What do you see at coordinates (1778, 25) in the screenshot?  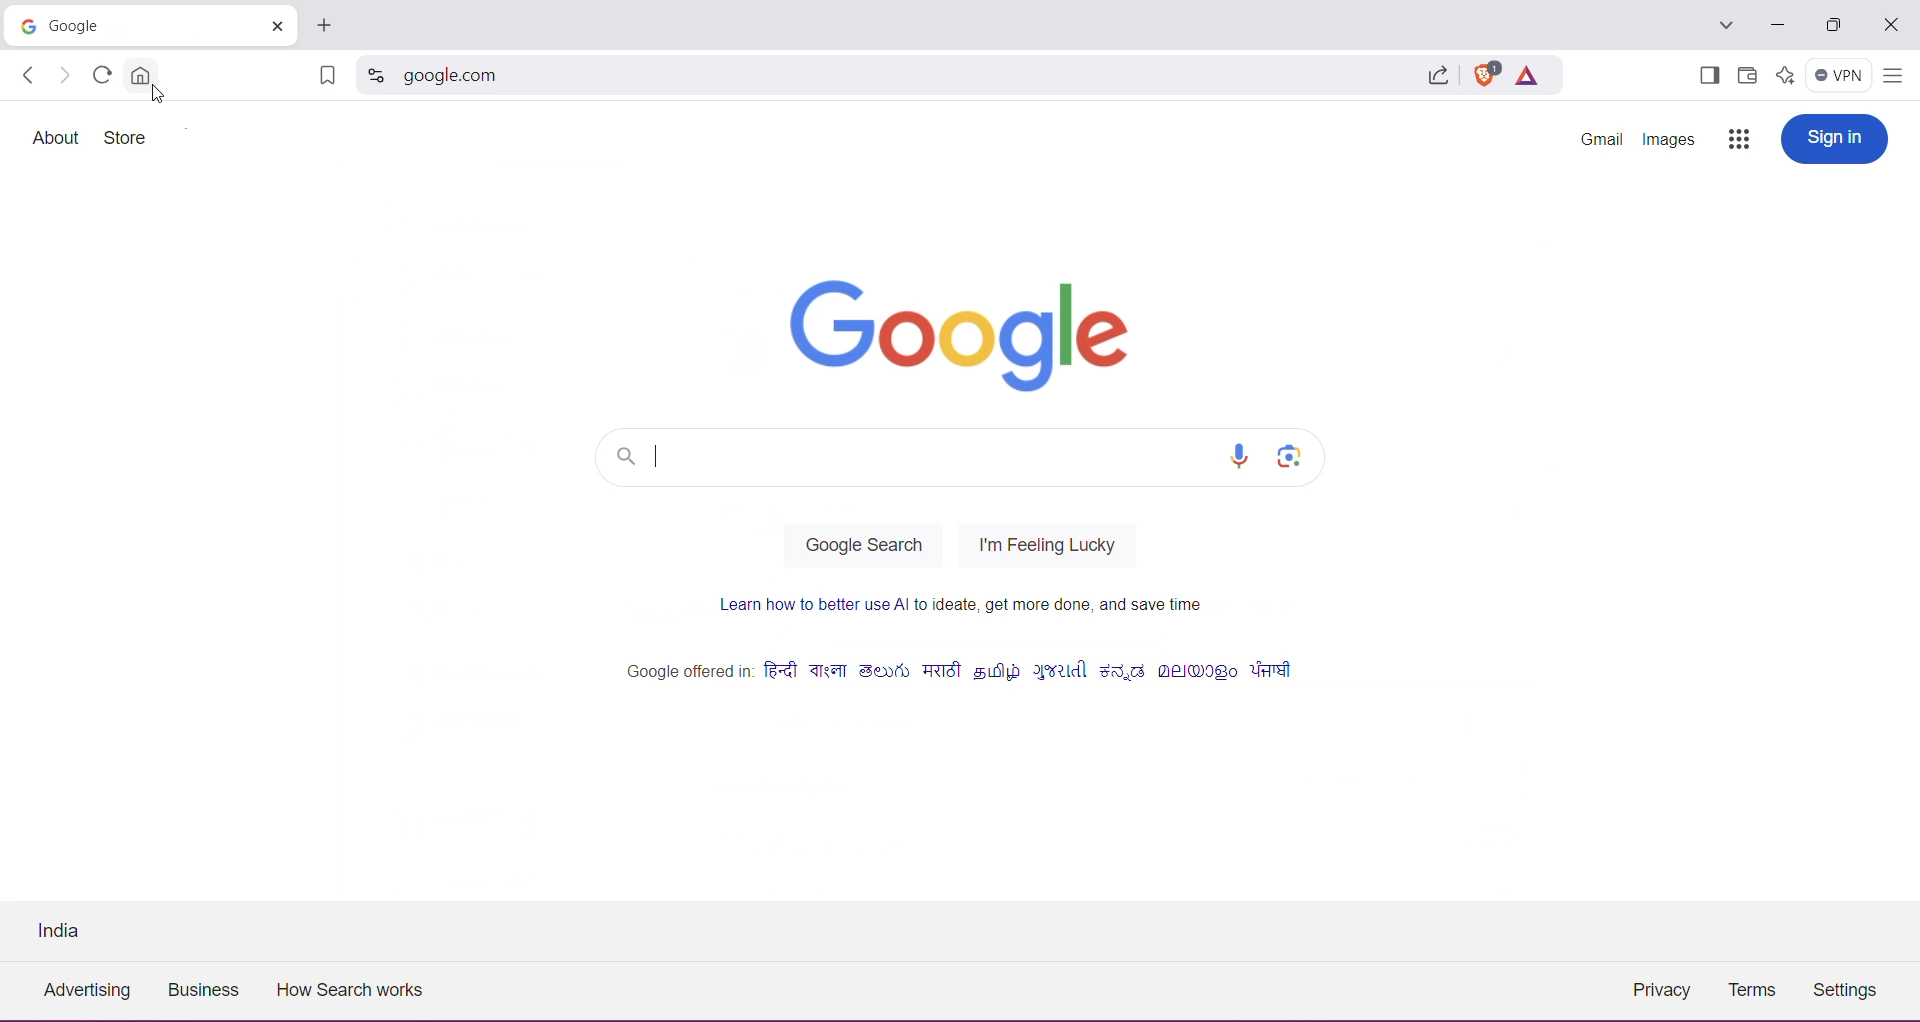 I see `Minimize` at bounding box center [1778, 25].